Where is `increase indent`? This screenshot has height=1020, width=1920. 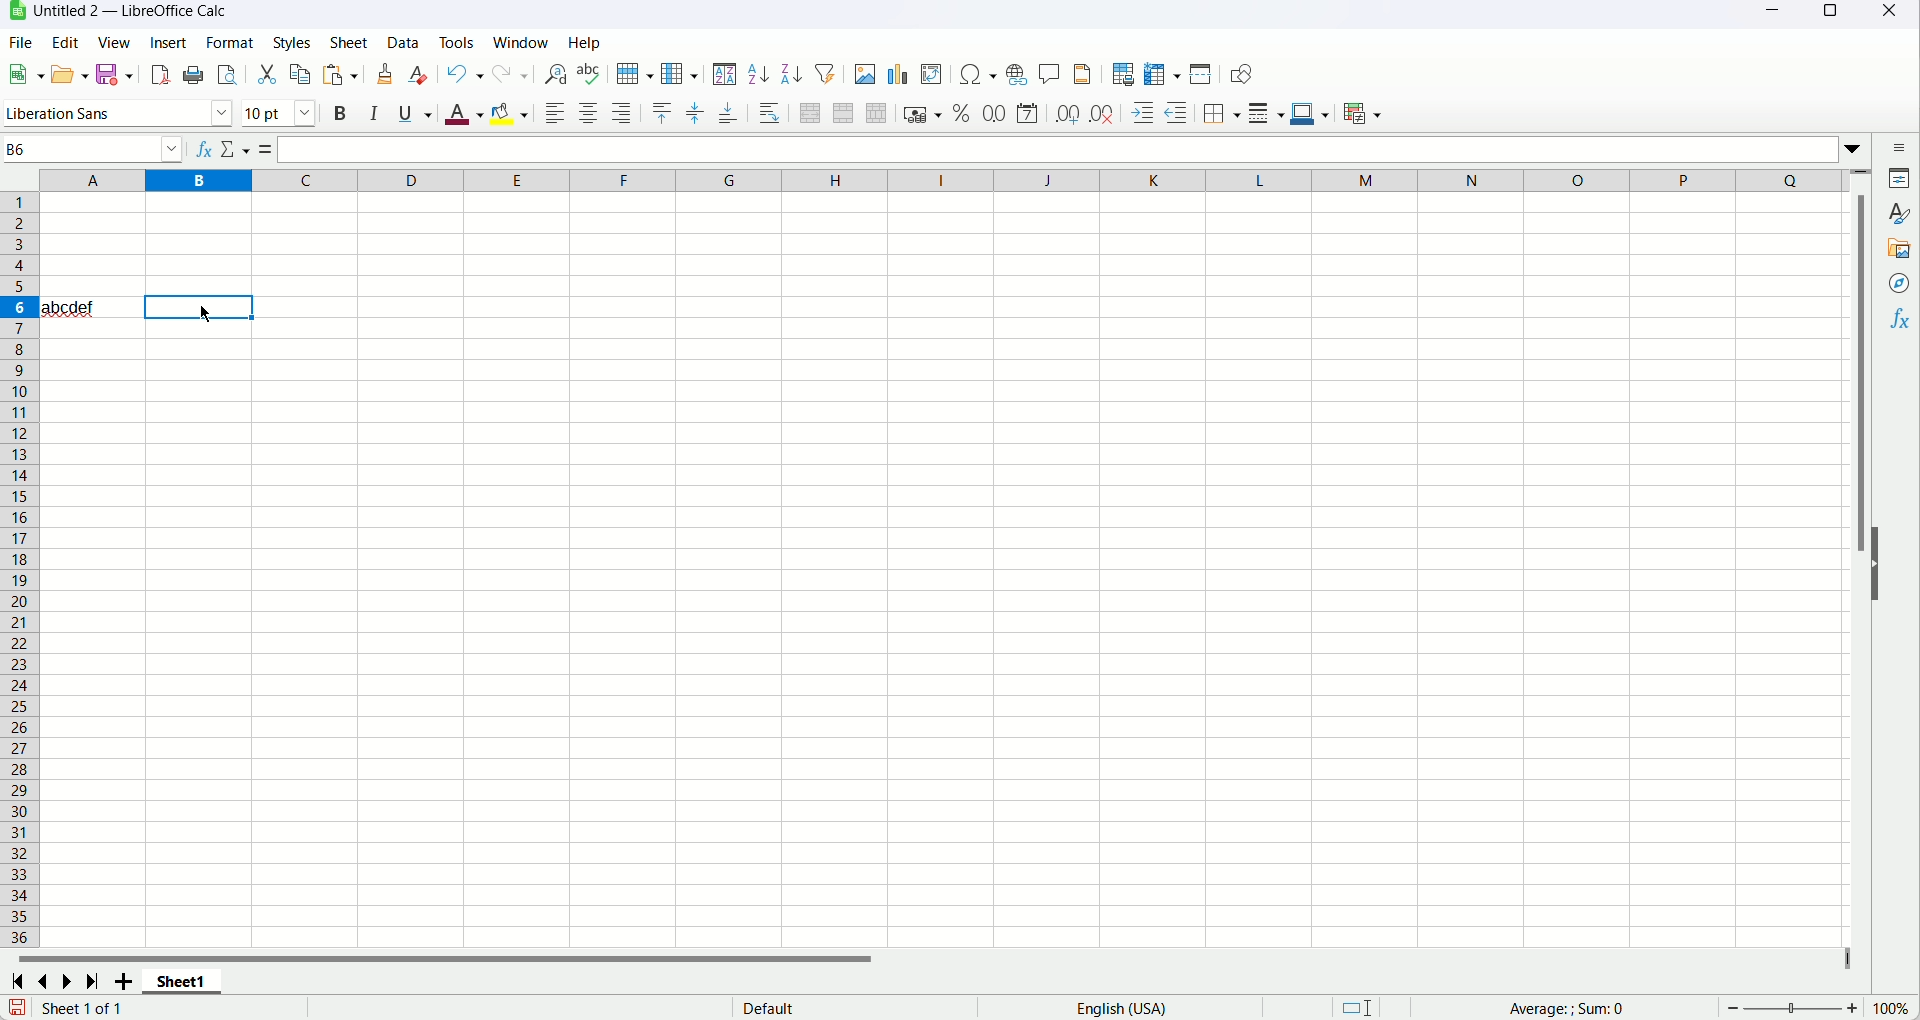 increase indent is located at coordinates (1143, 113).